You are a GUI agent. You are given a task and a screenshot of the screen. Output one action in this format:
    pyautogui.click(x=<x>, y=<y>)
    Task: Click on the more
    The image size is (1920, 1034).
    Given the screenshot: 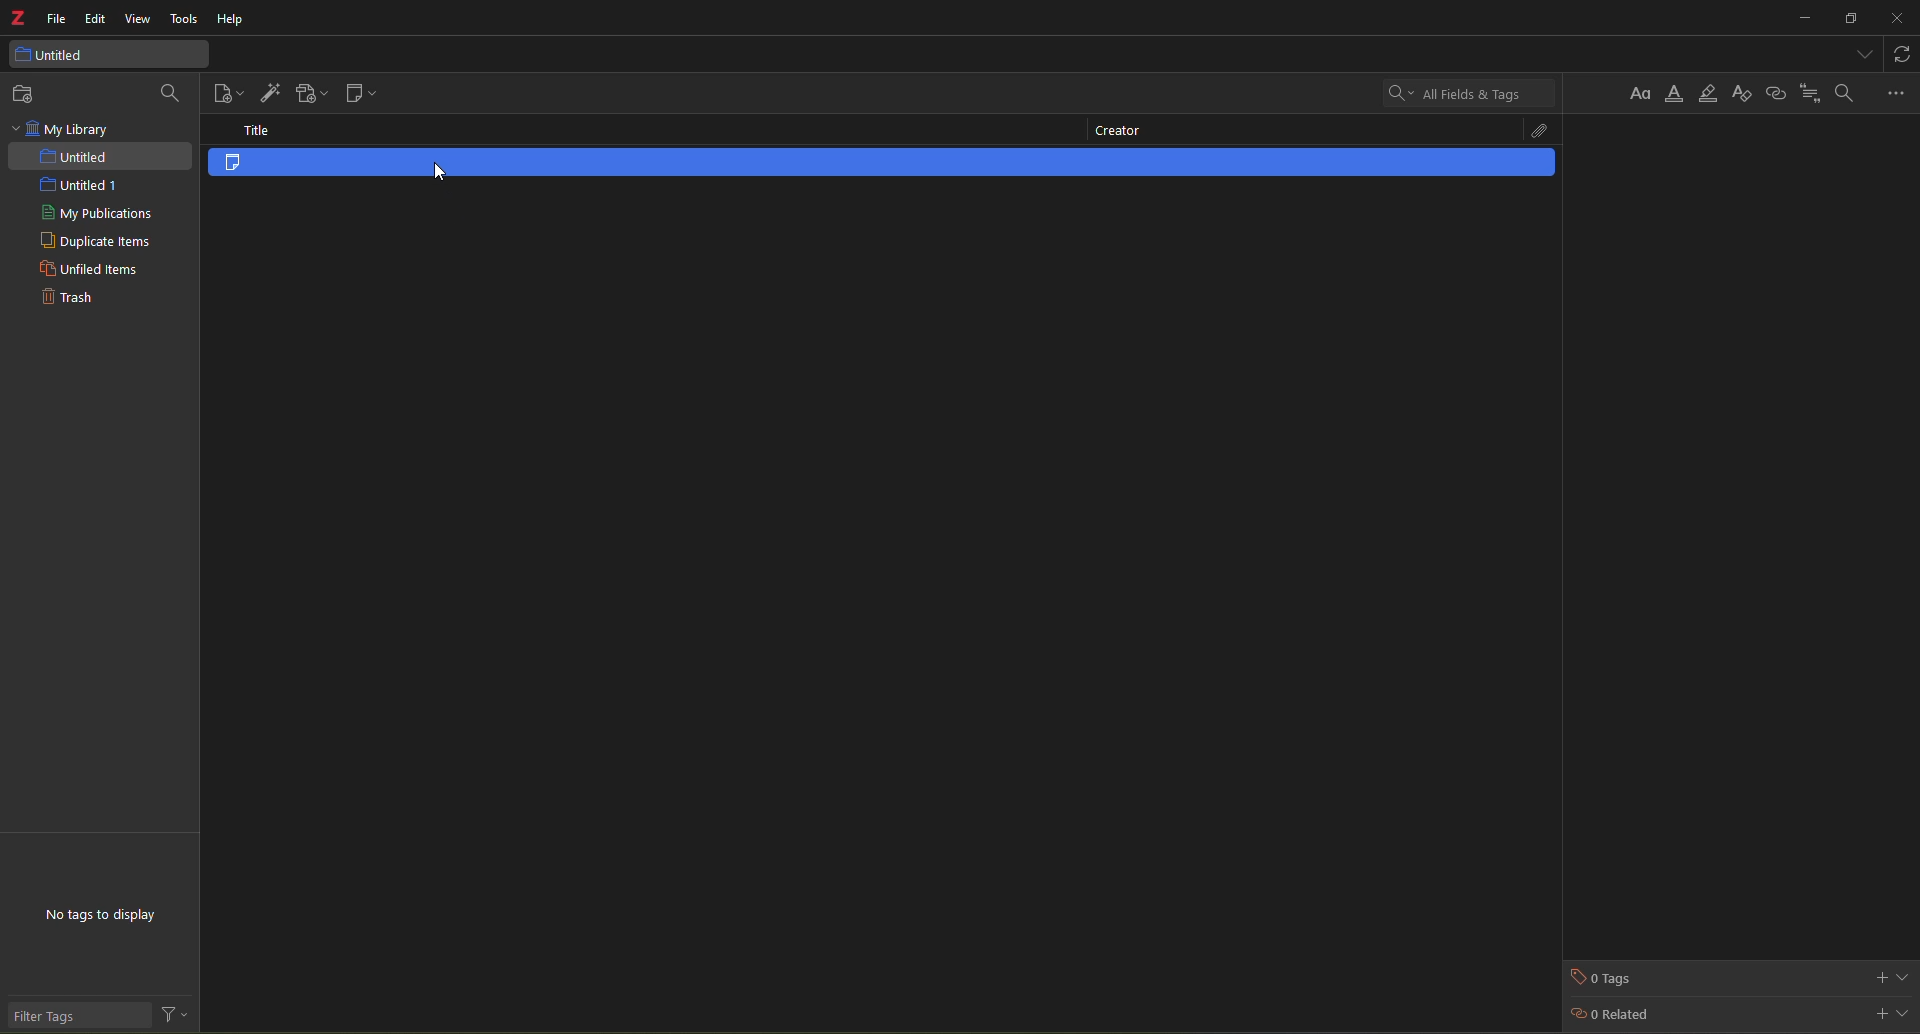 What is the action you would take?
    pyautogui.click(x=1896, y=92)
    